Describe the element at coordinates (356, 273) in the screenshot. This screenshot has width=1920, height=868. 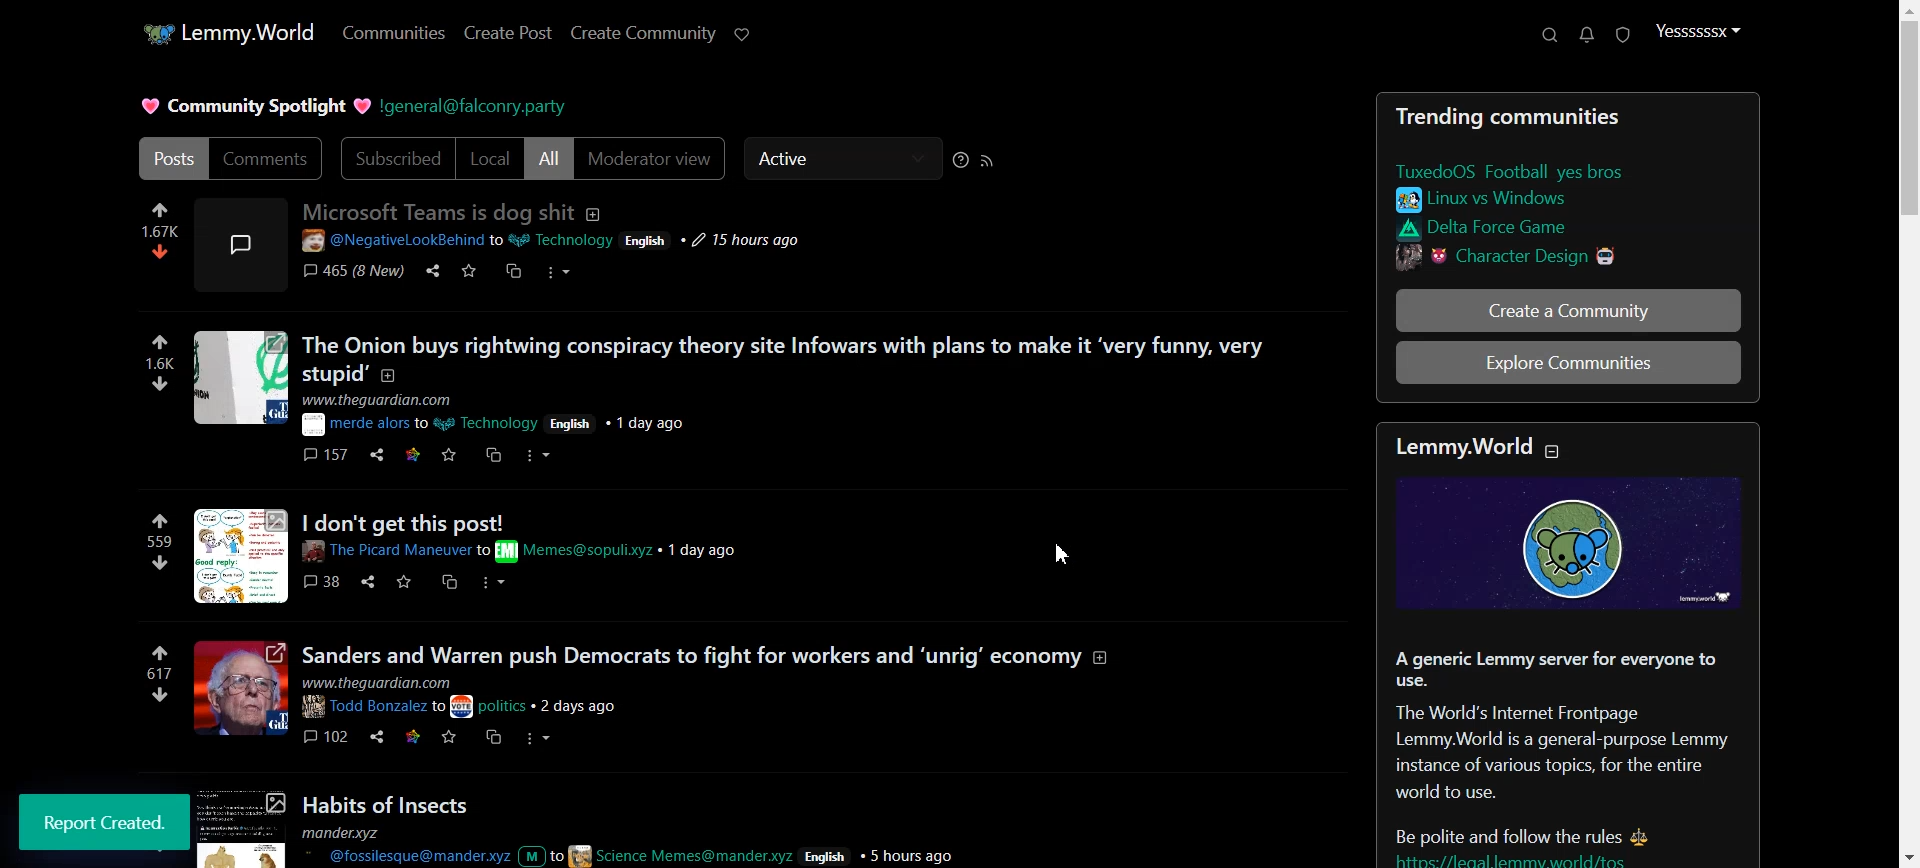
I see `comments` at that location.